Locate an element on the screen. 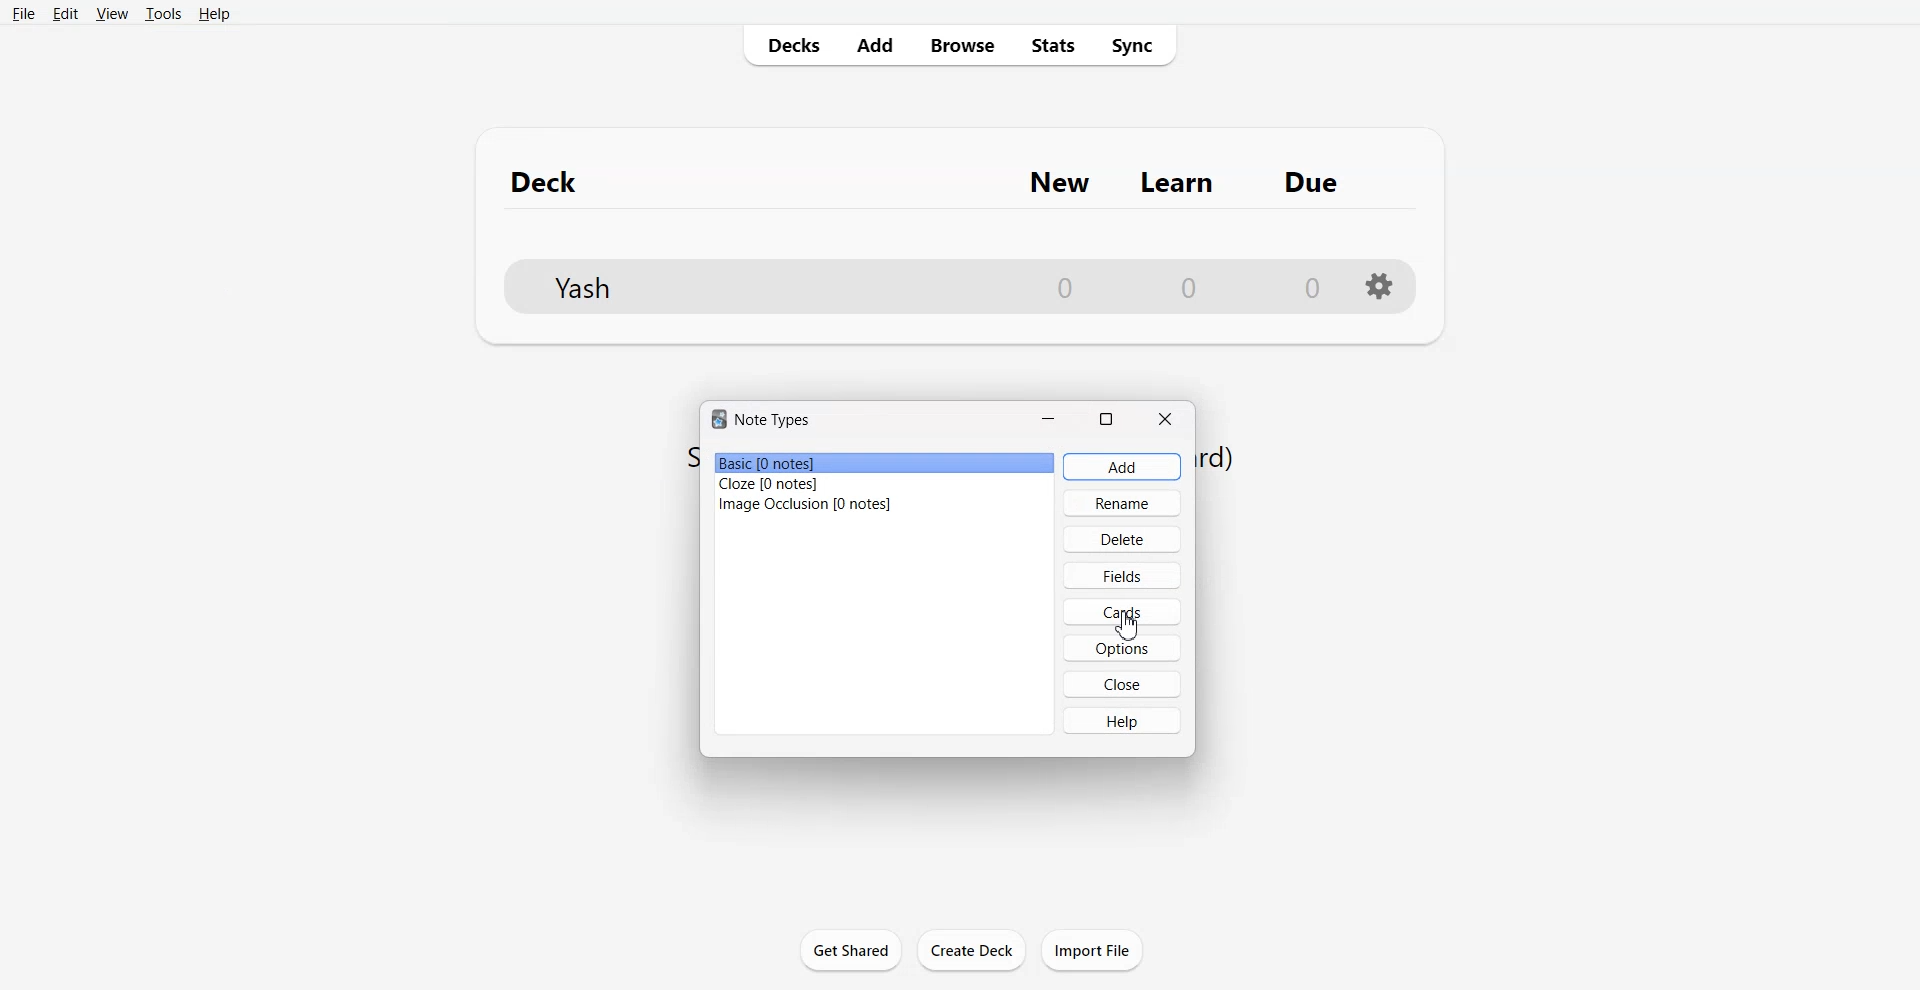 The height and width of the screenshot is (990, 1920). Create Deck is located at coordinates (971, 949).